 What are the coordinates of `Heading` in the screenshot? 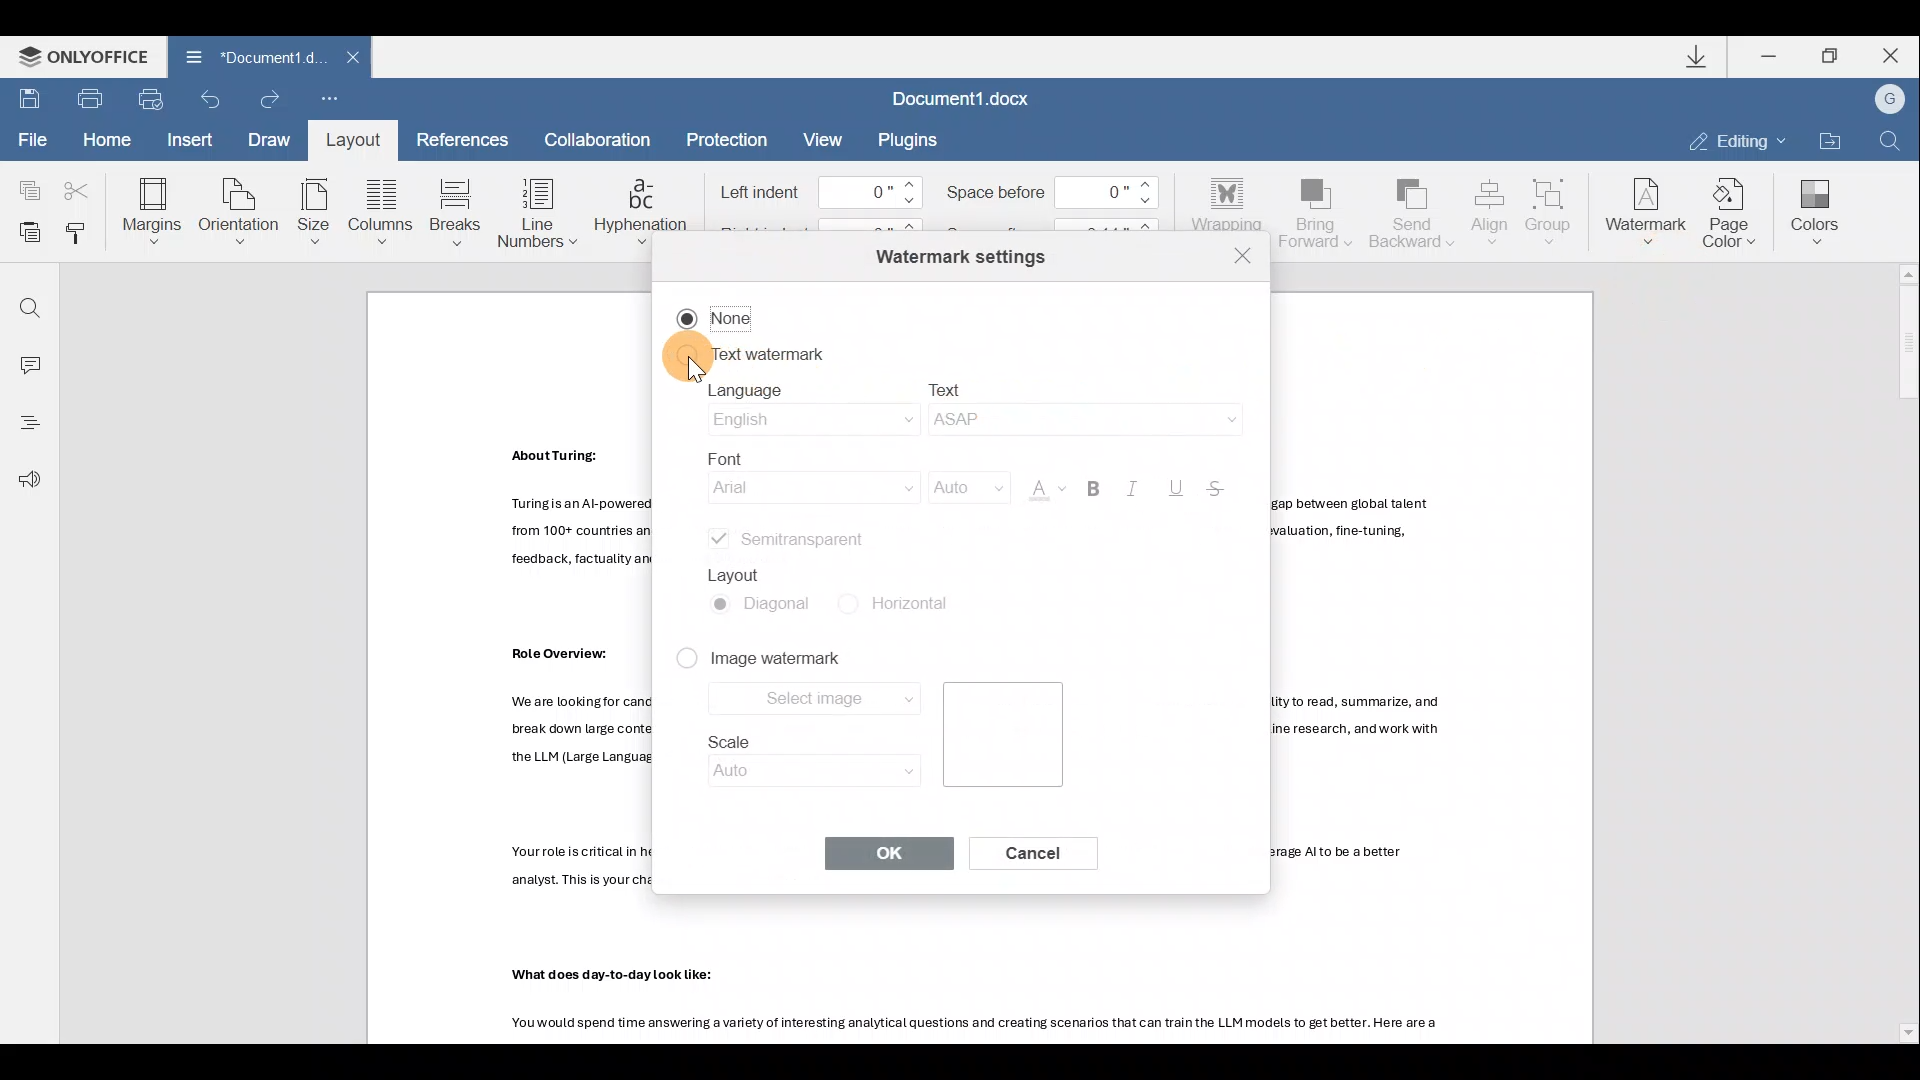 It's located at (28, 423).